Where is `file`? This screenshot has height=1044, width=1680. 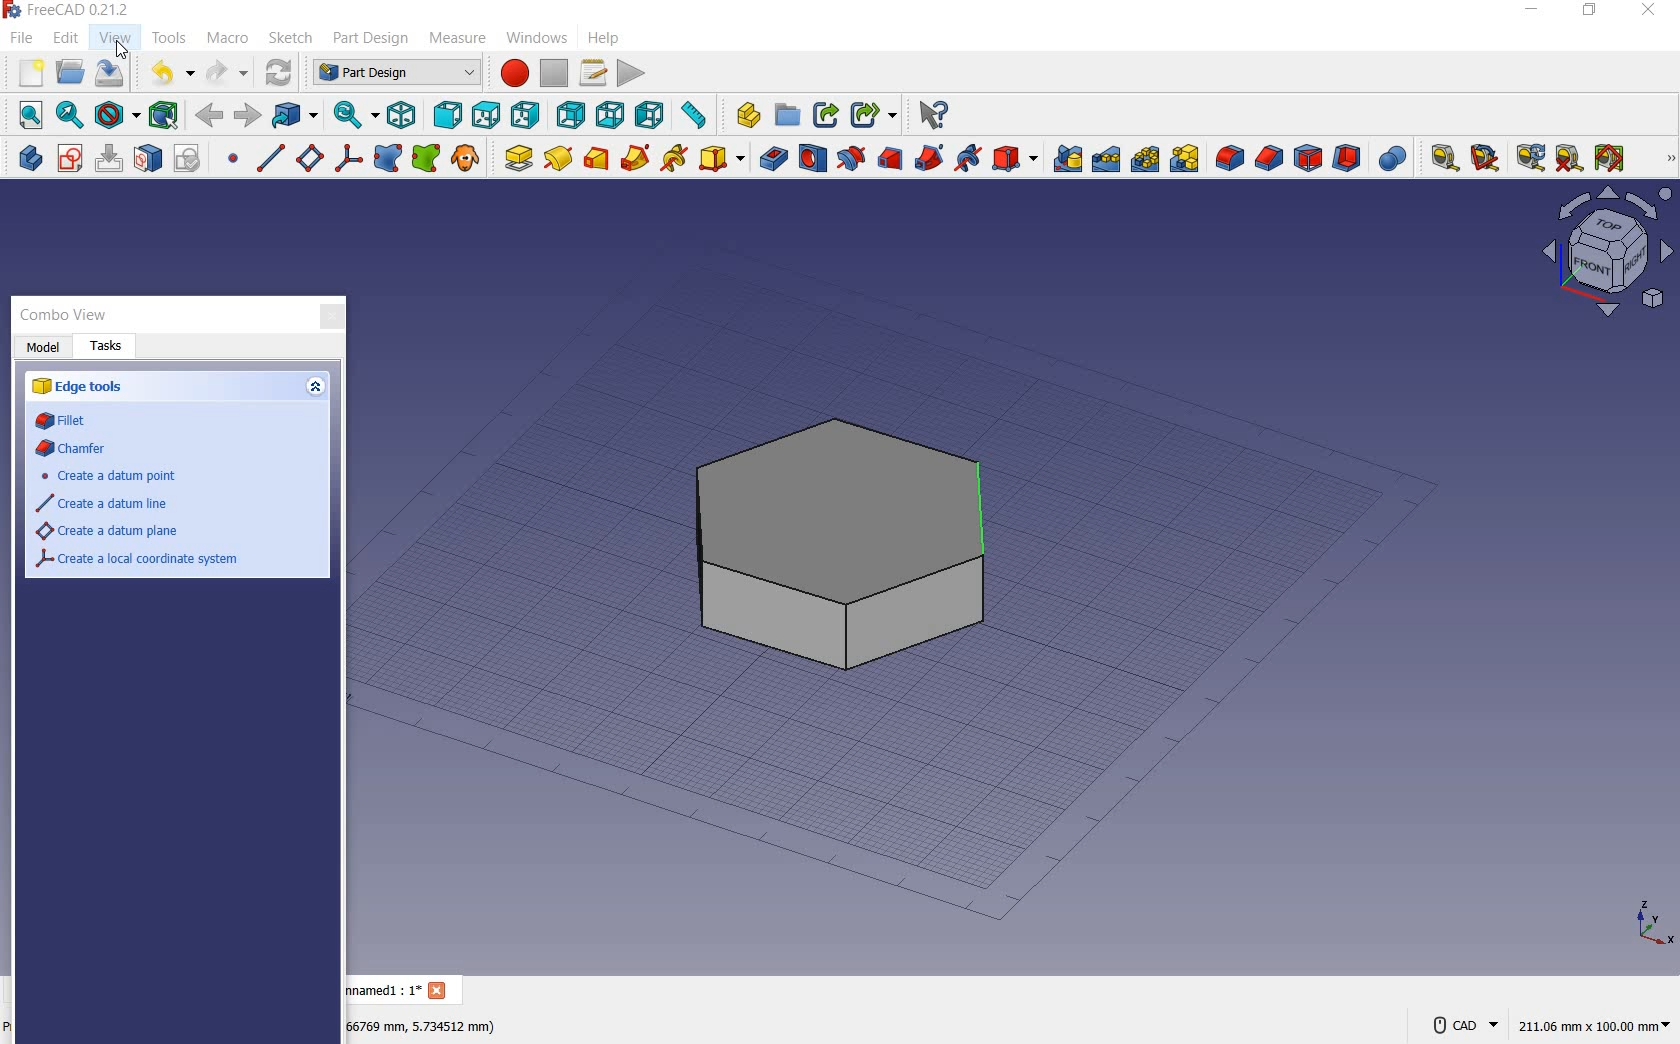
file is located at coordinates (19, 40).